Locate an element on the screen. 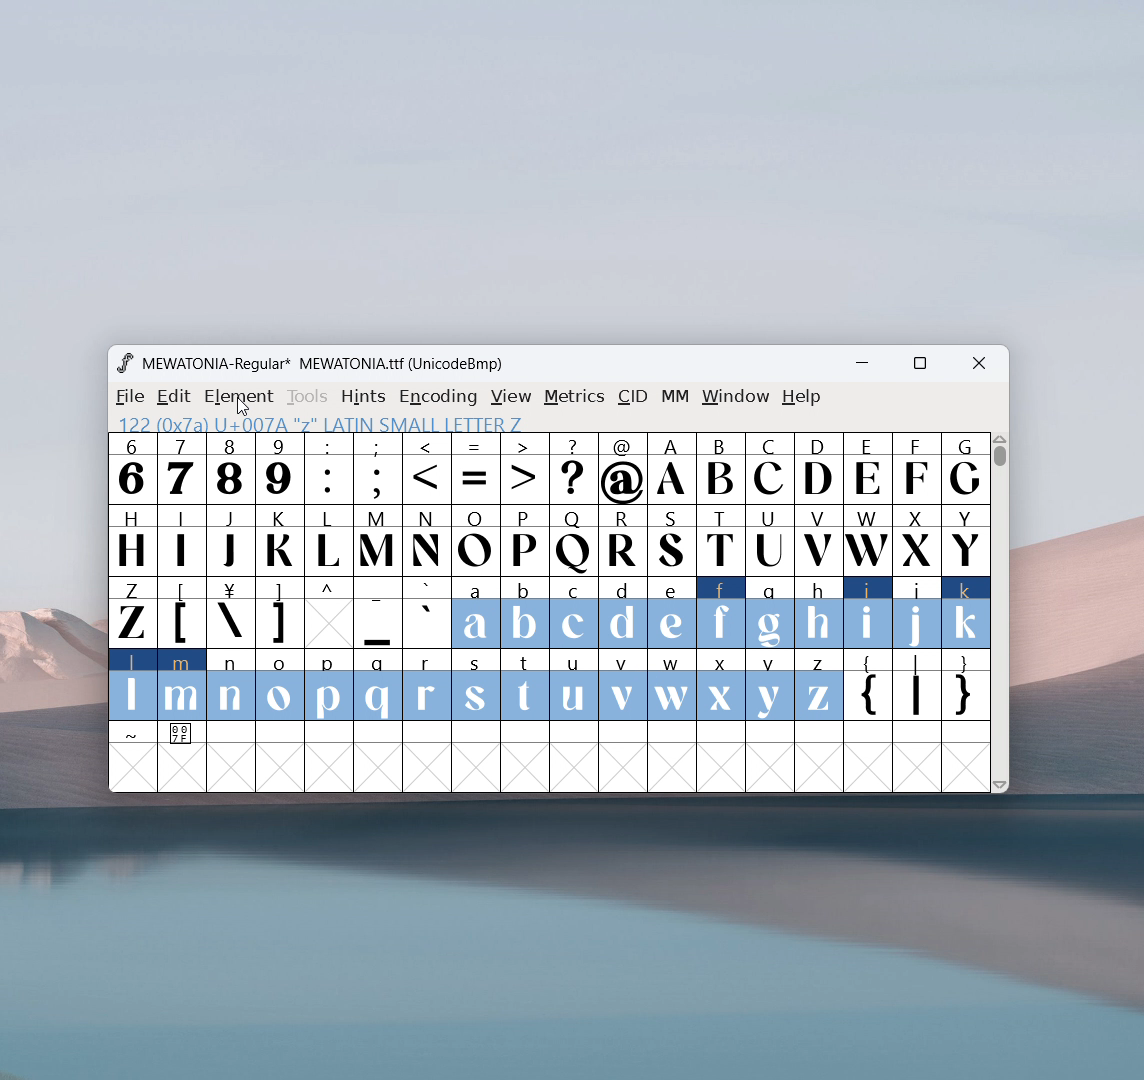 The height and width of the screenshot is (1080, 1144). T is located at coordinates (722, 541).